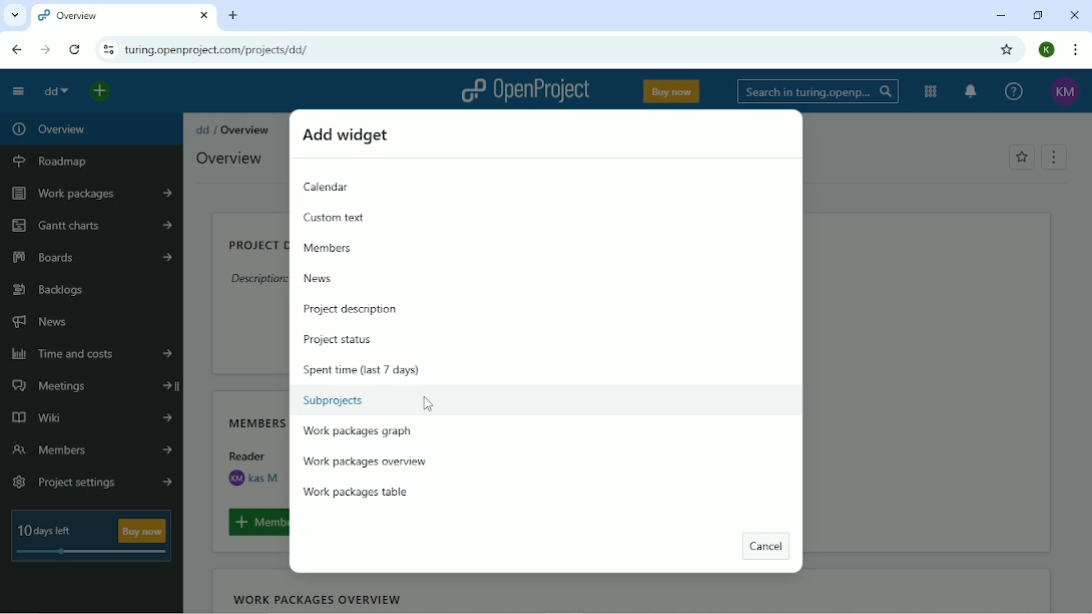 This screenshot has height=614, width=1092. I want to click on Vertical scrollbar, so click(1084, 247).